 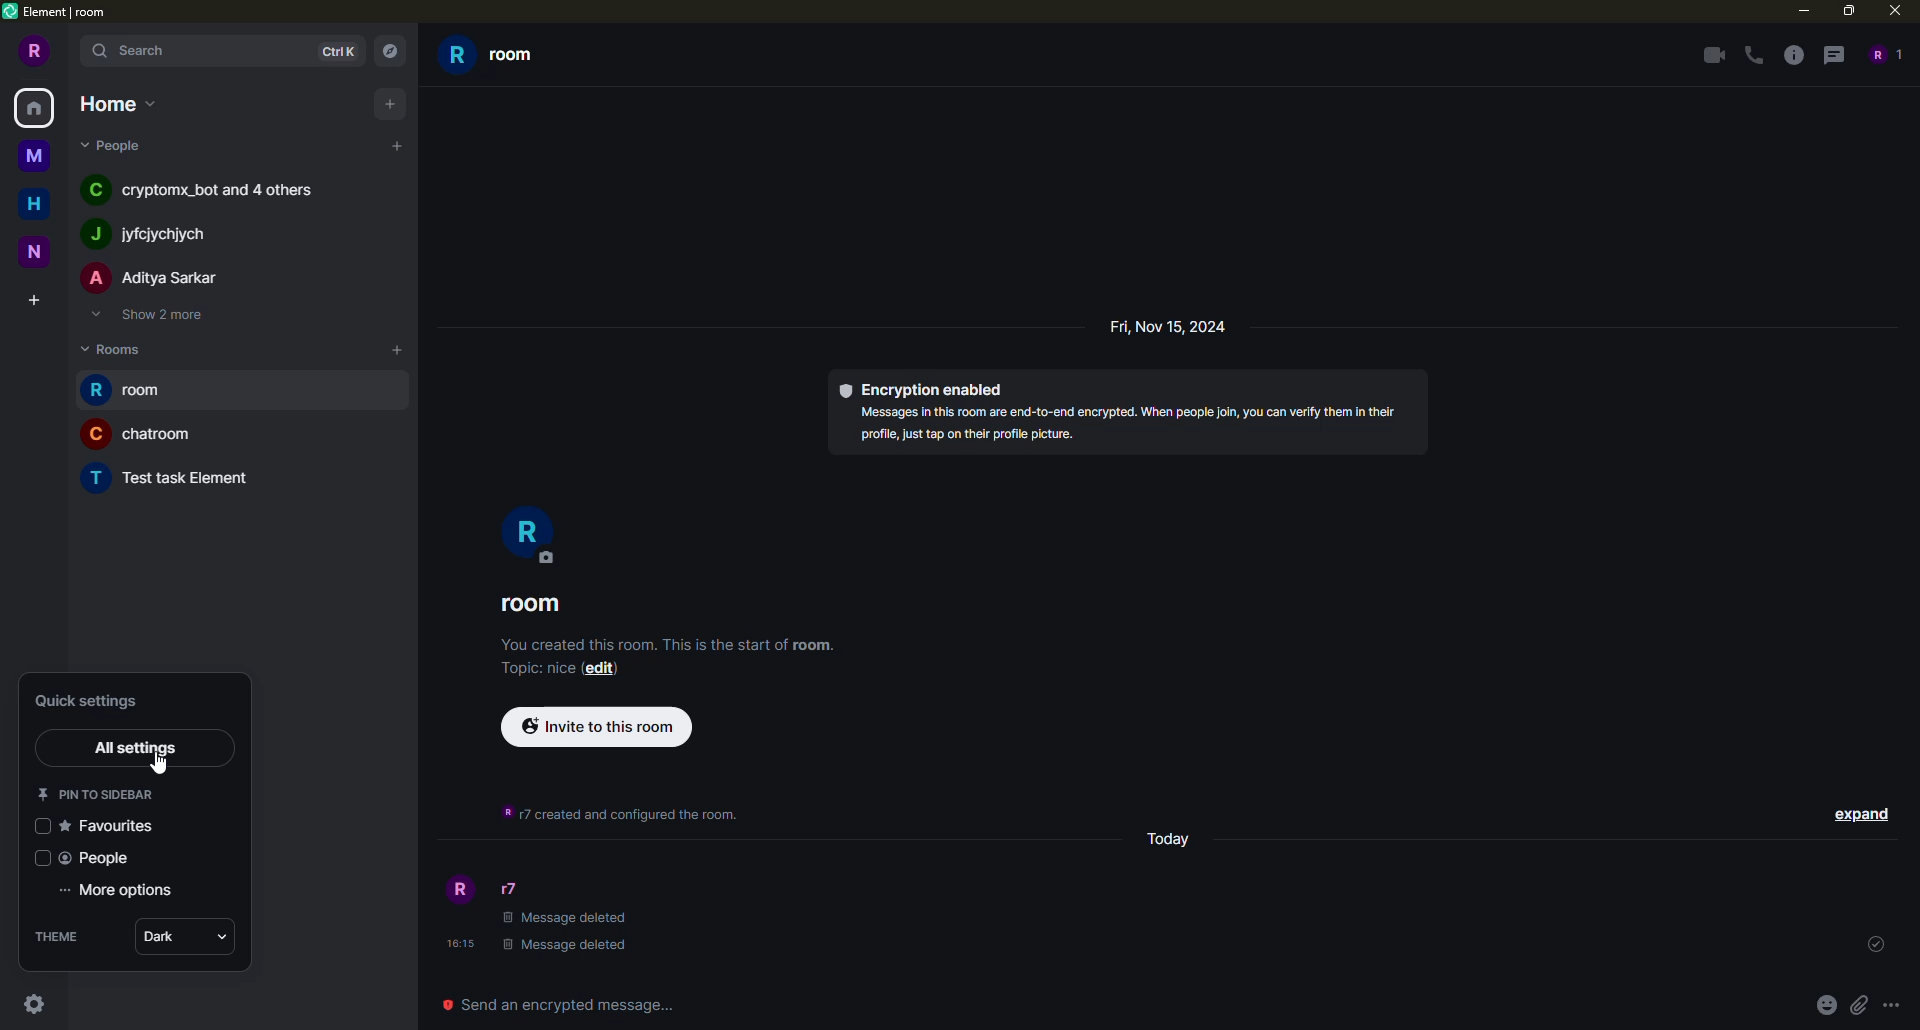 What do you see at coordinates (537, 605) in the screenshot?
I see `room` at bounding box center [537, 605].